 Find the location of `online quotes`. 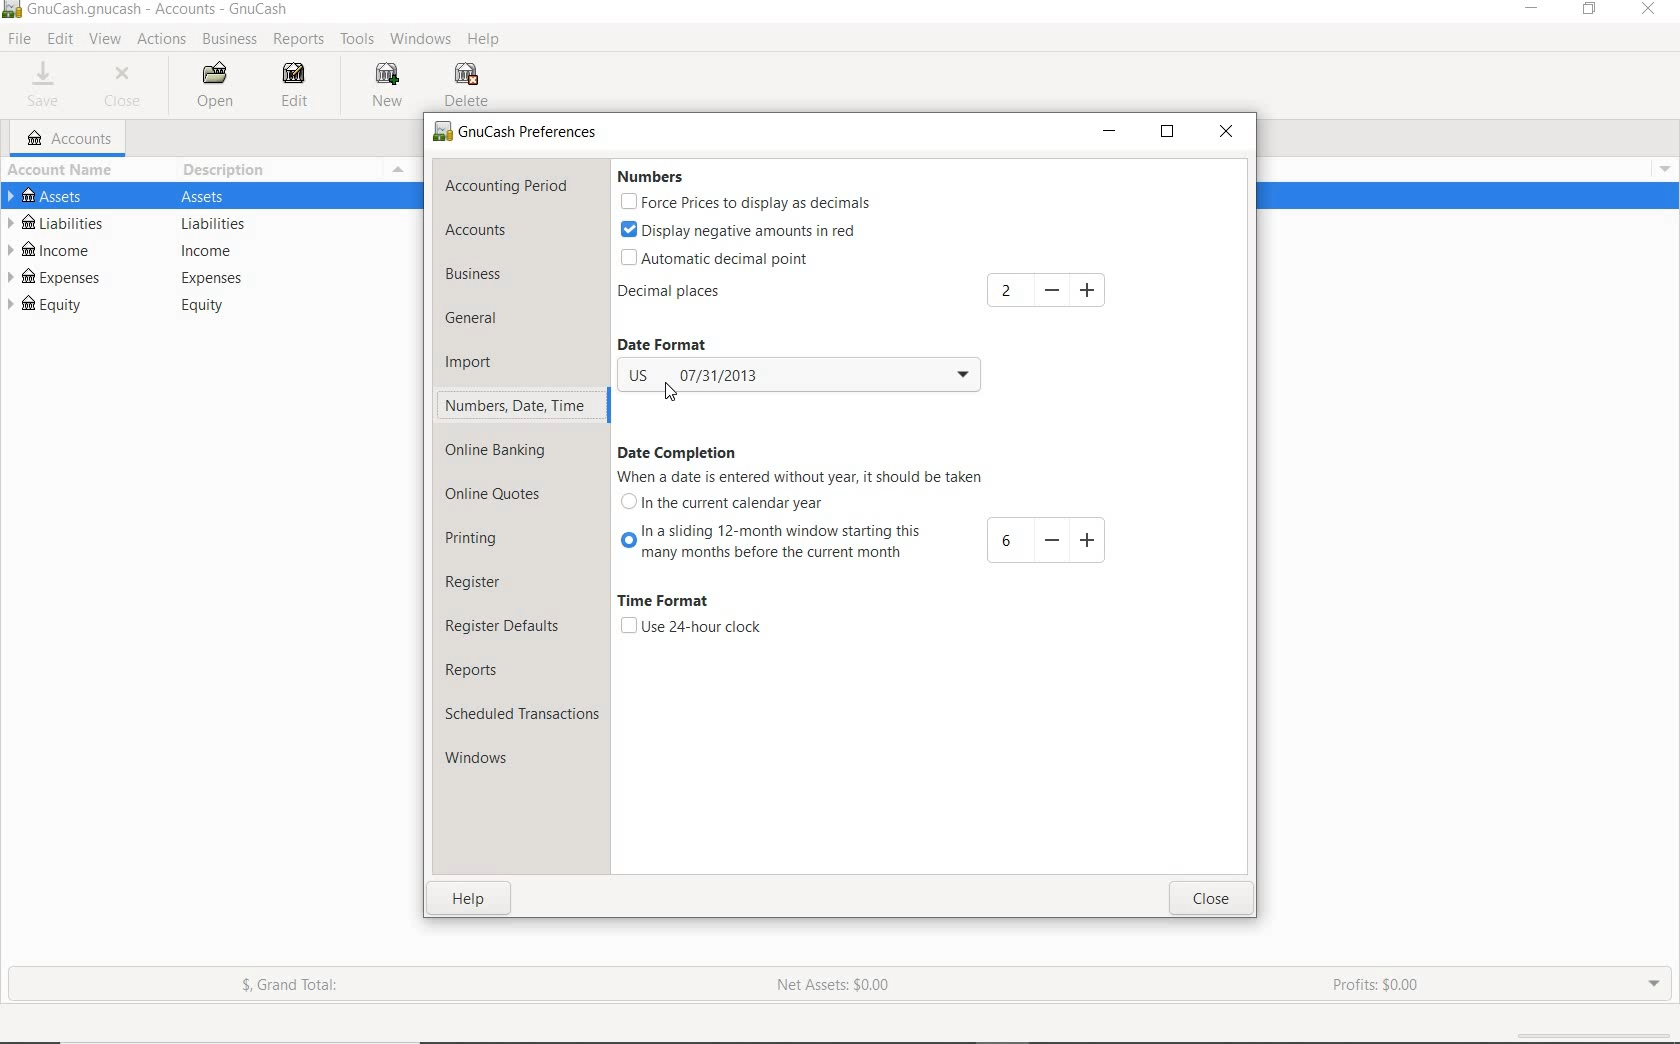

online quotes is located at coordinates (501, 495).